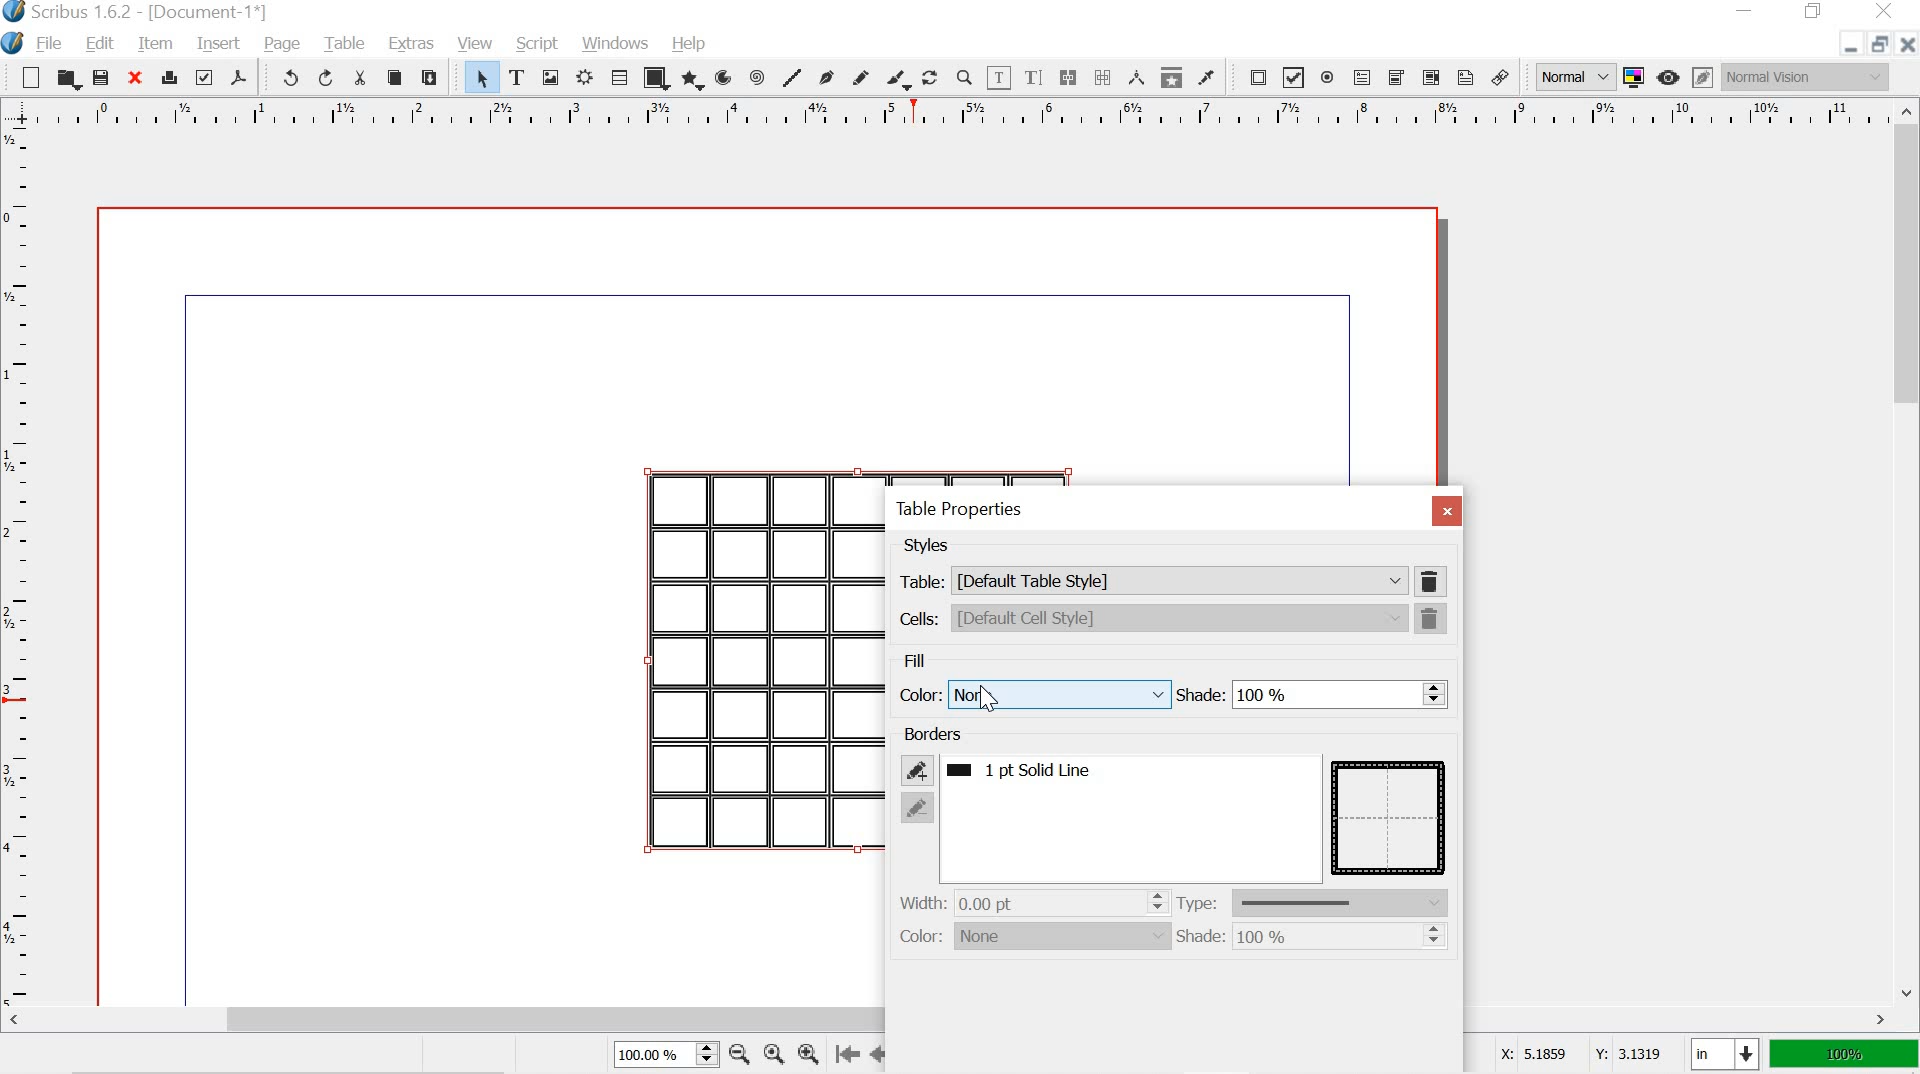 The width and height of the screenshot is (1920, 1074). I want to click on remove border, so click(918, 807).